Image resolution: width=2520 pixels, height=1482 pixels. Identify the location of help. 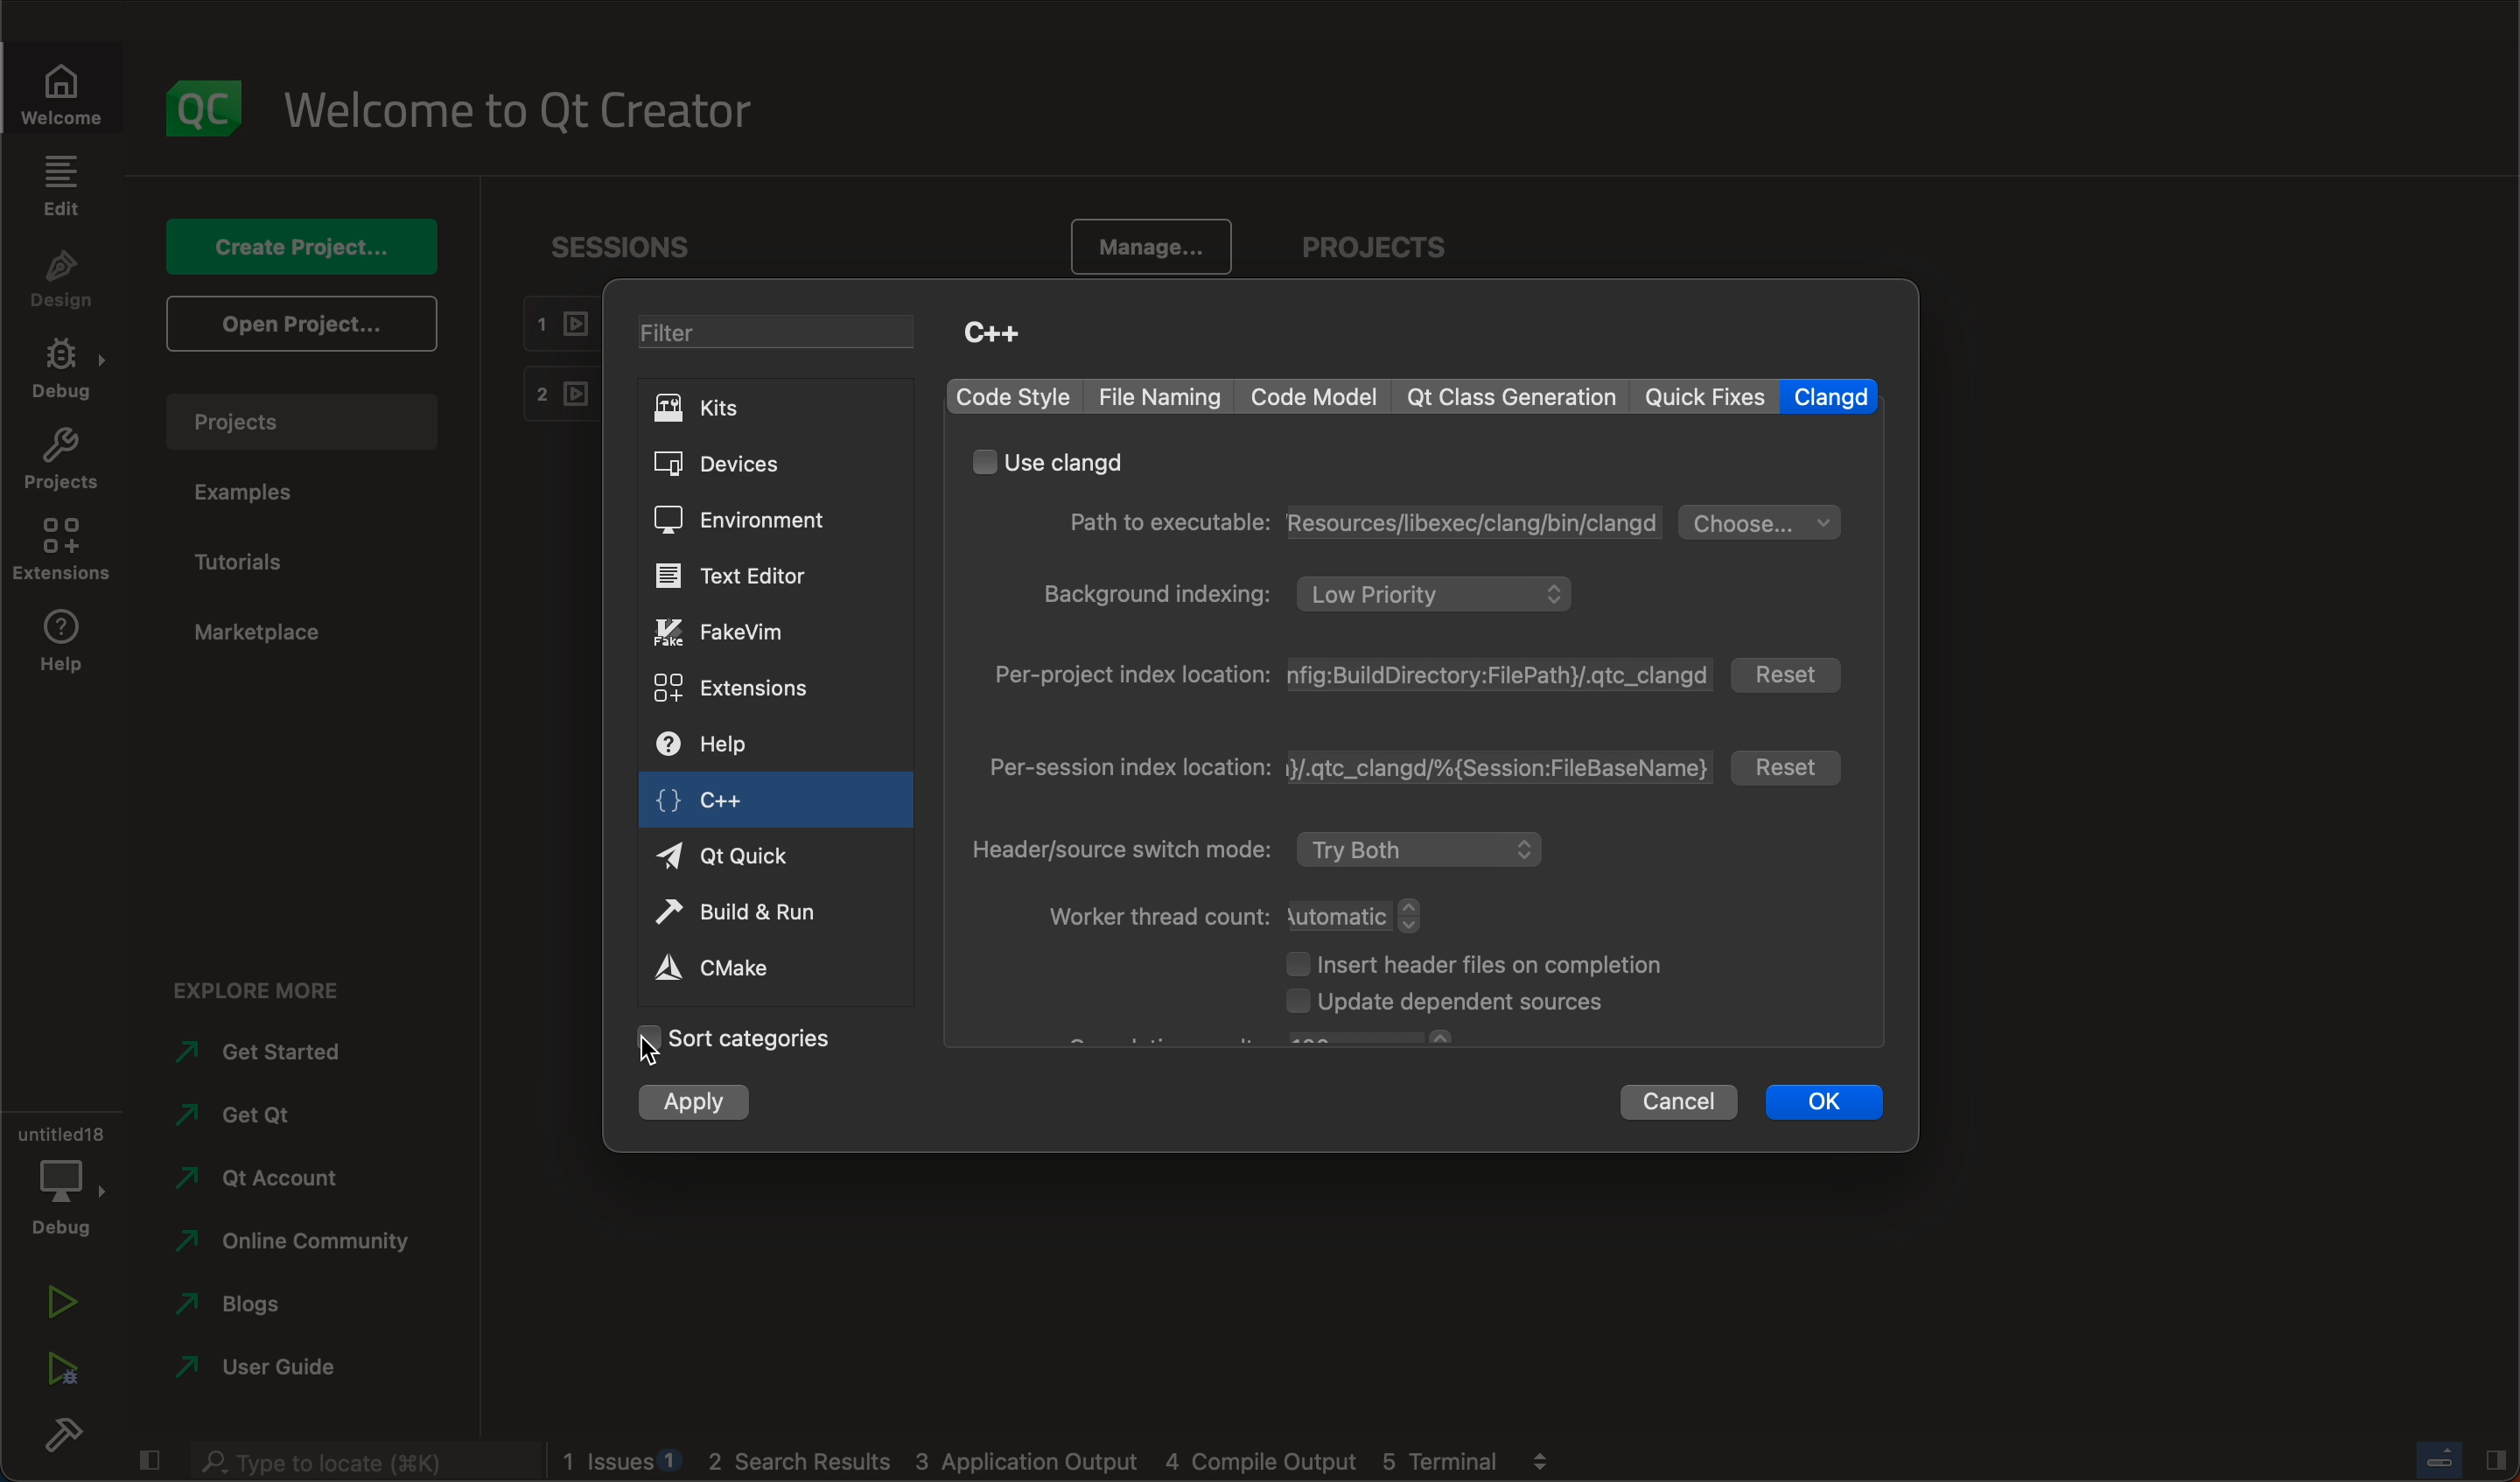
(68, 640).